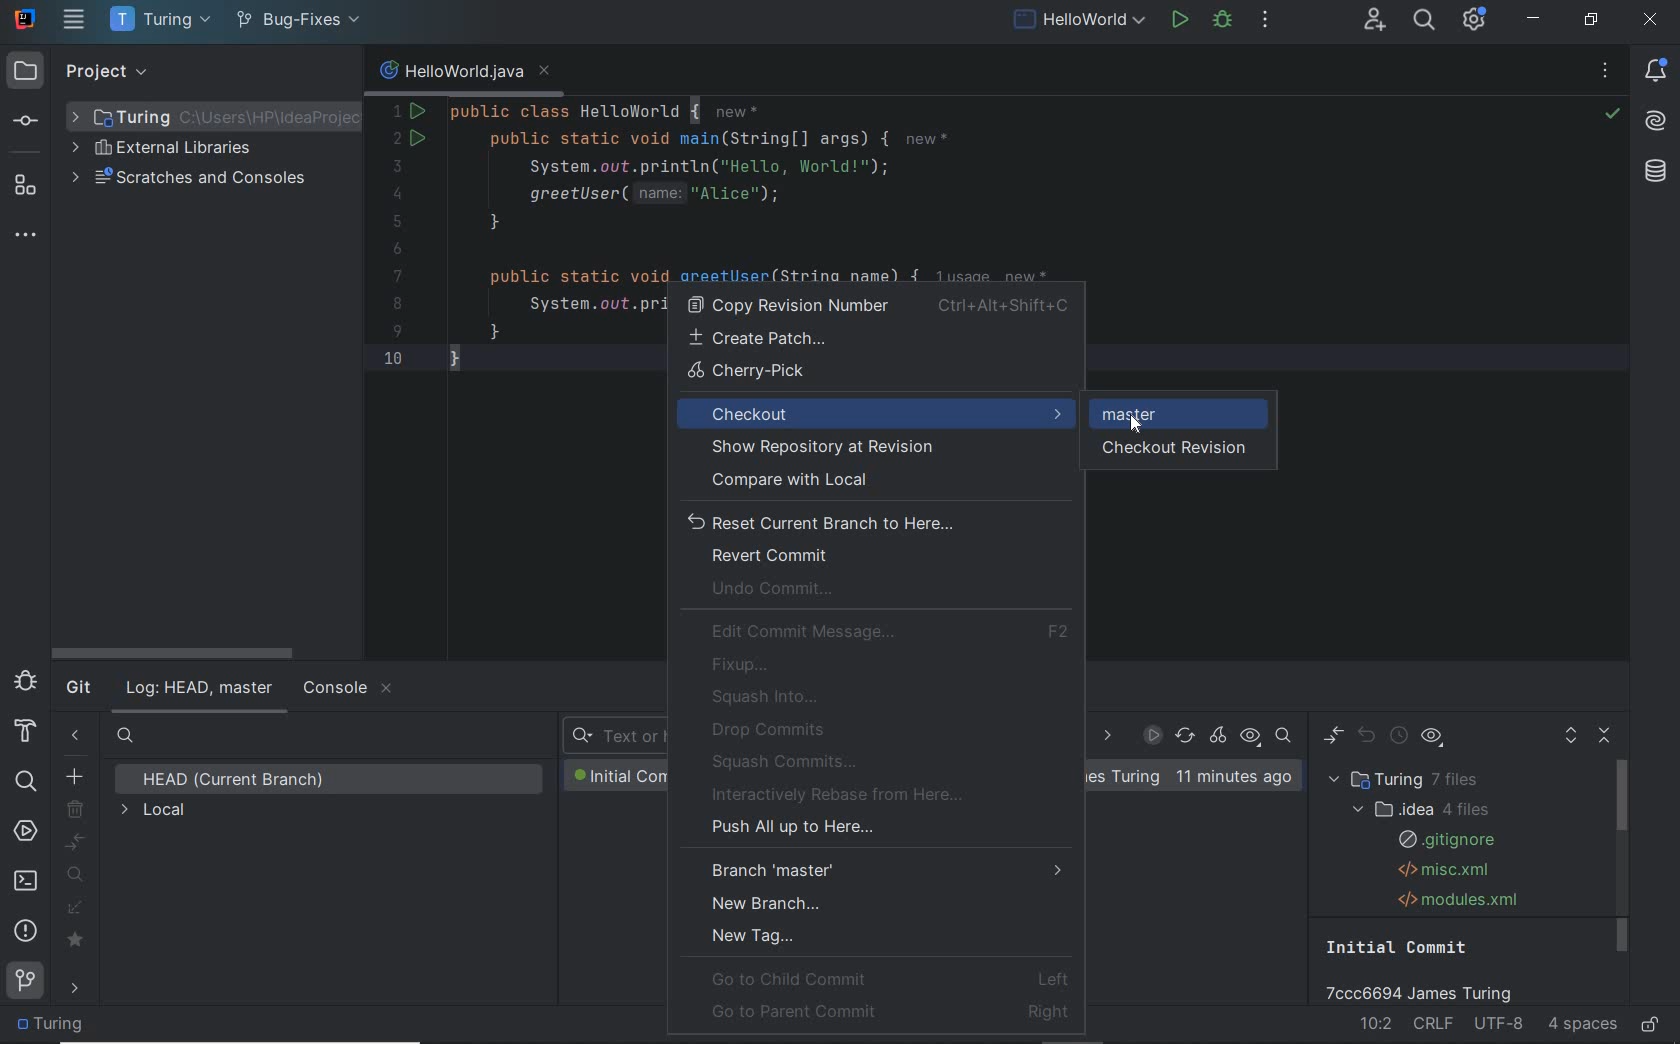 This screenshot has width=1680, height=1044. I want to click on select opened file, so click(205, 73).